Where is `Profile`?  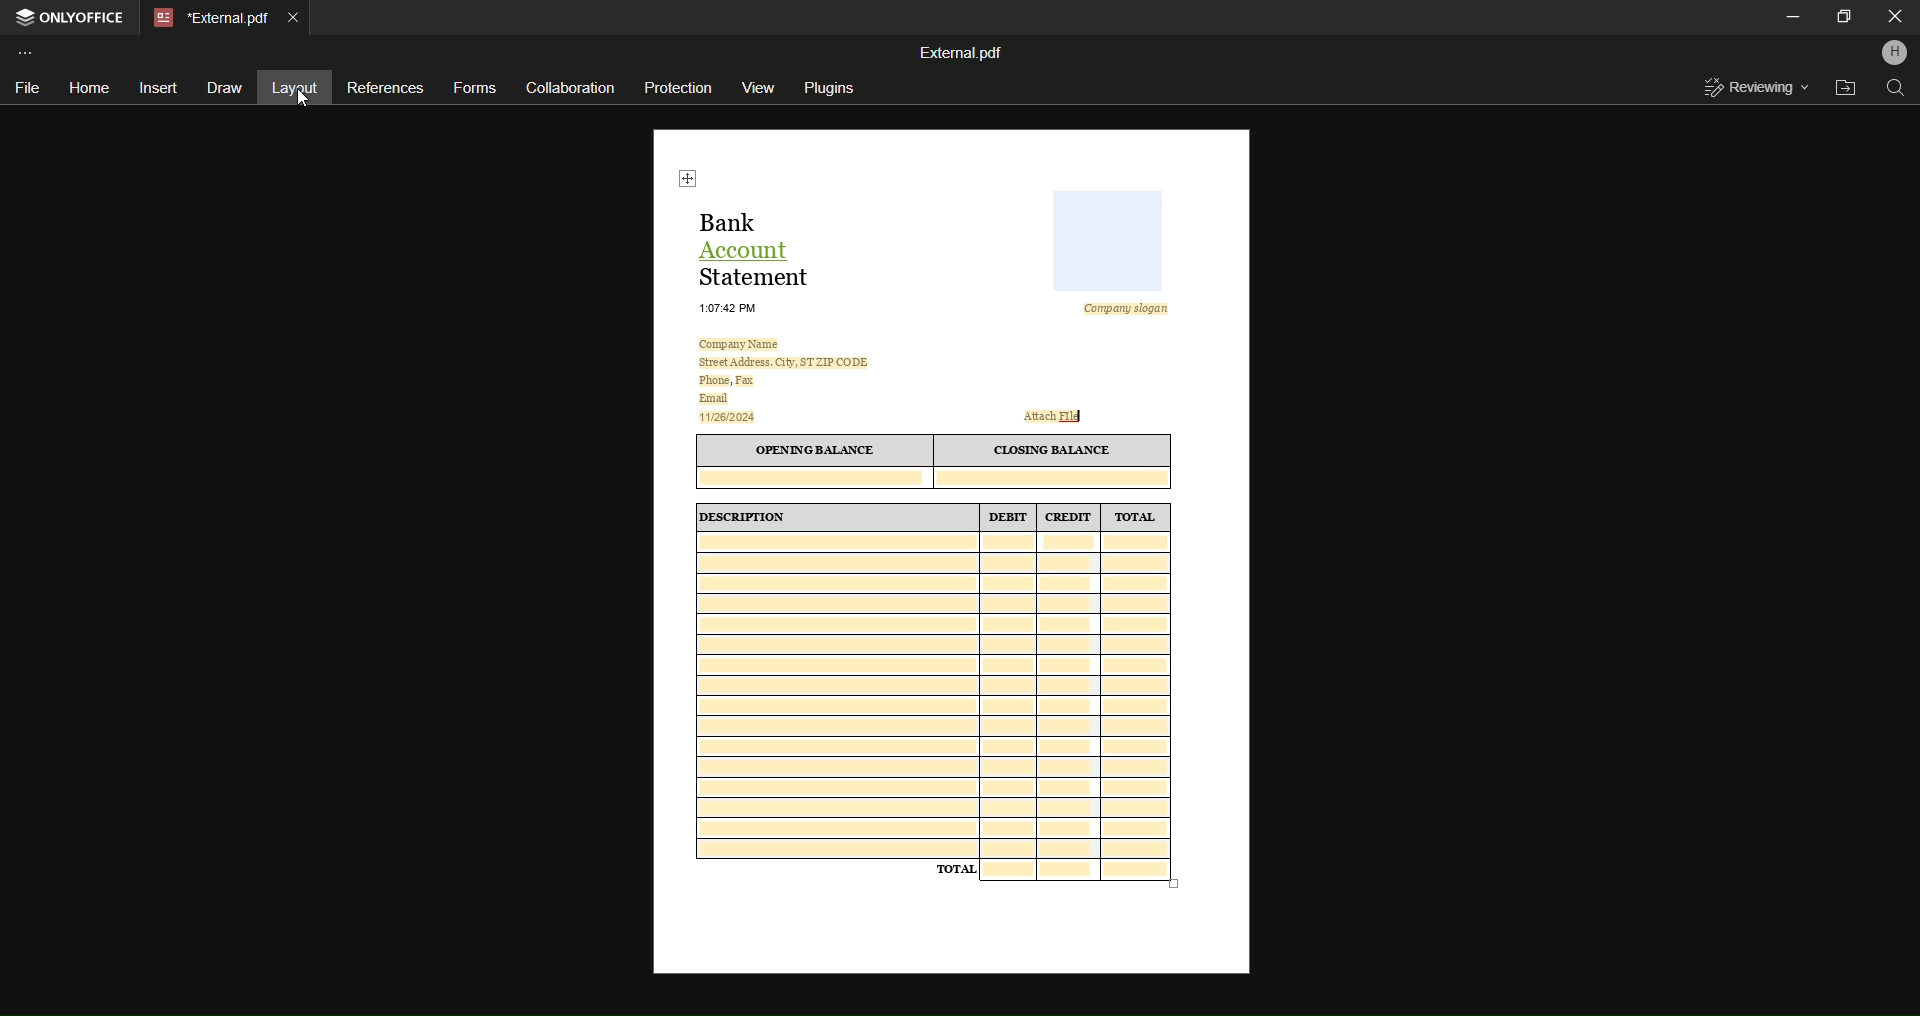 Profile is located at coordinates (1891, 55).